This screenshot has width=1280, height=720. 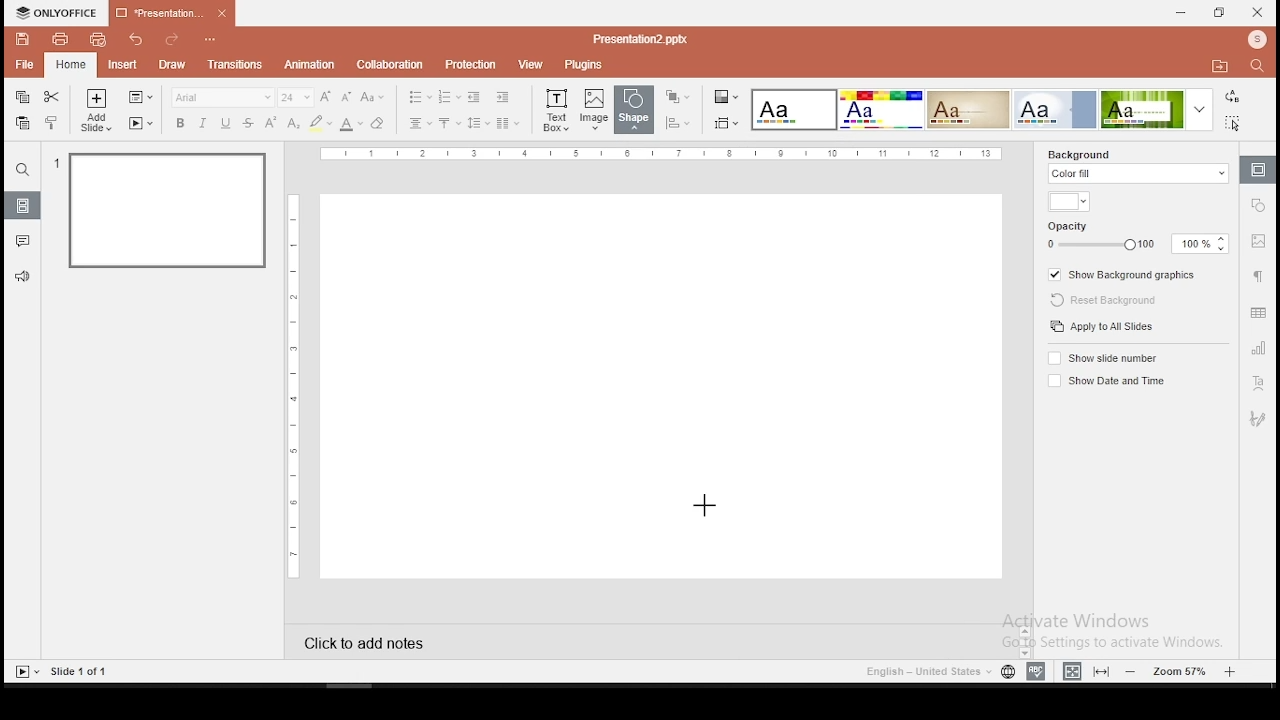 What do you see at coordinates (1160, 109) in the screenshot?
I see `theme` at bounding box center [1160, 109].